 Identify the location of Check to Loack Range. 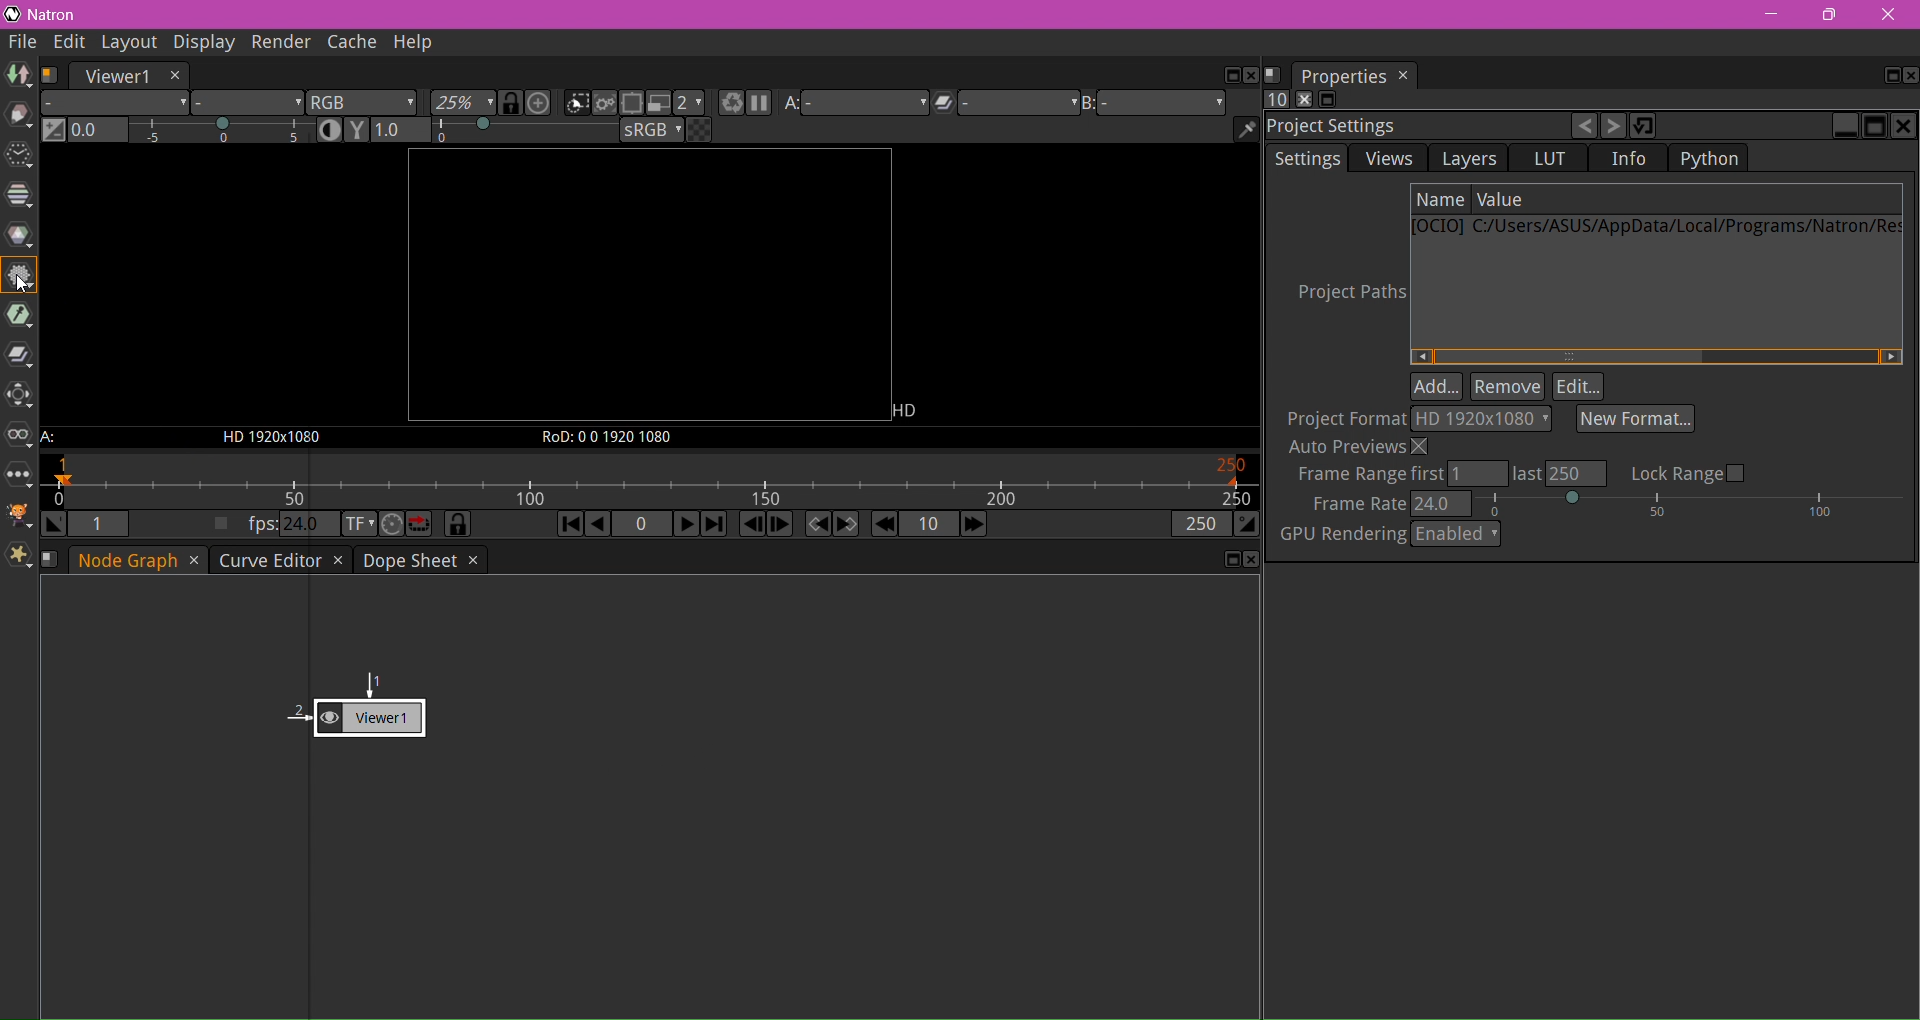
(1688, 472).